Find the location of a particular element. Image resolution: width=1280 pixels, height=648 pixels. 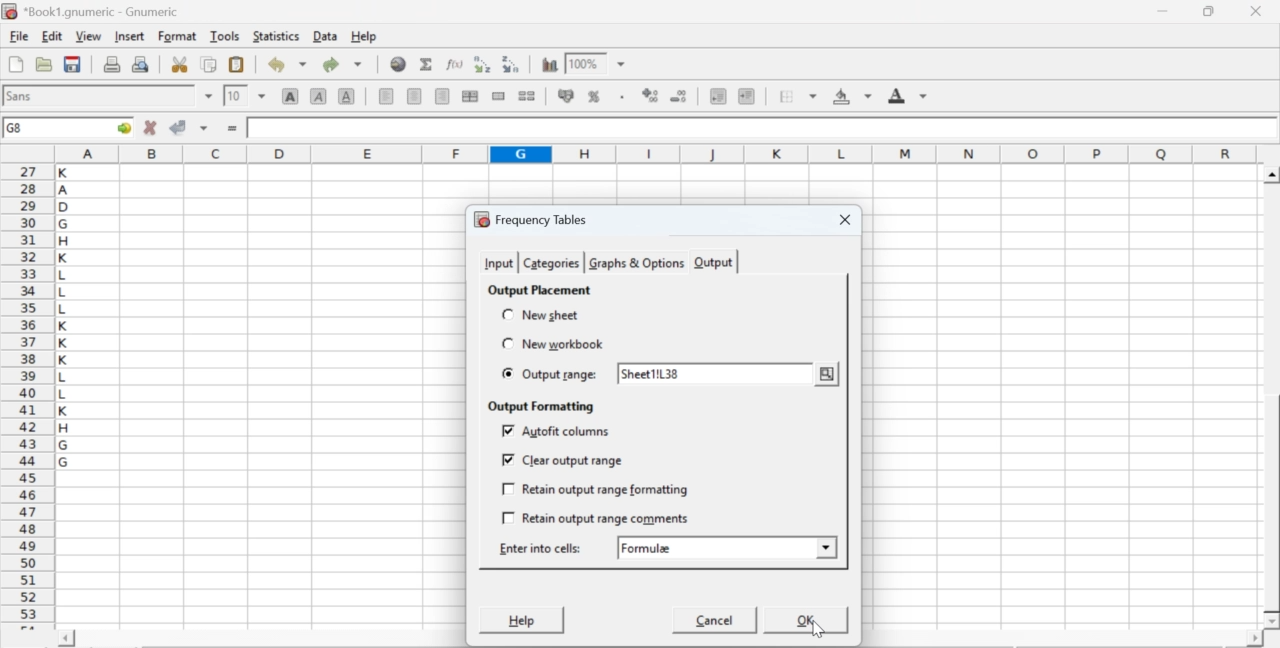

drop down is located at coordinates (622, 65).